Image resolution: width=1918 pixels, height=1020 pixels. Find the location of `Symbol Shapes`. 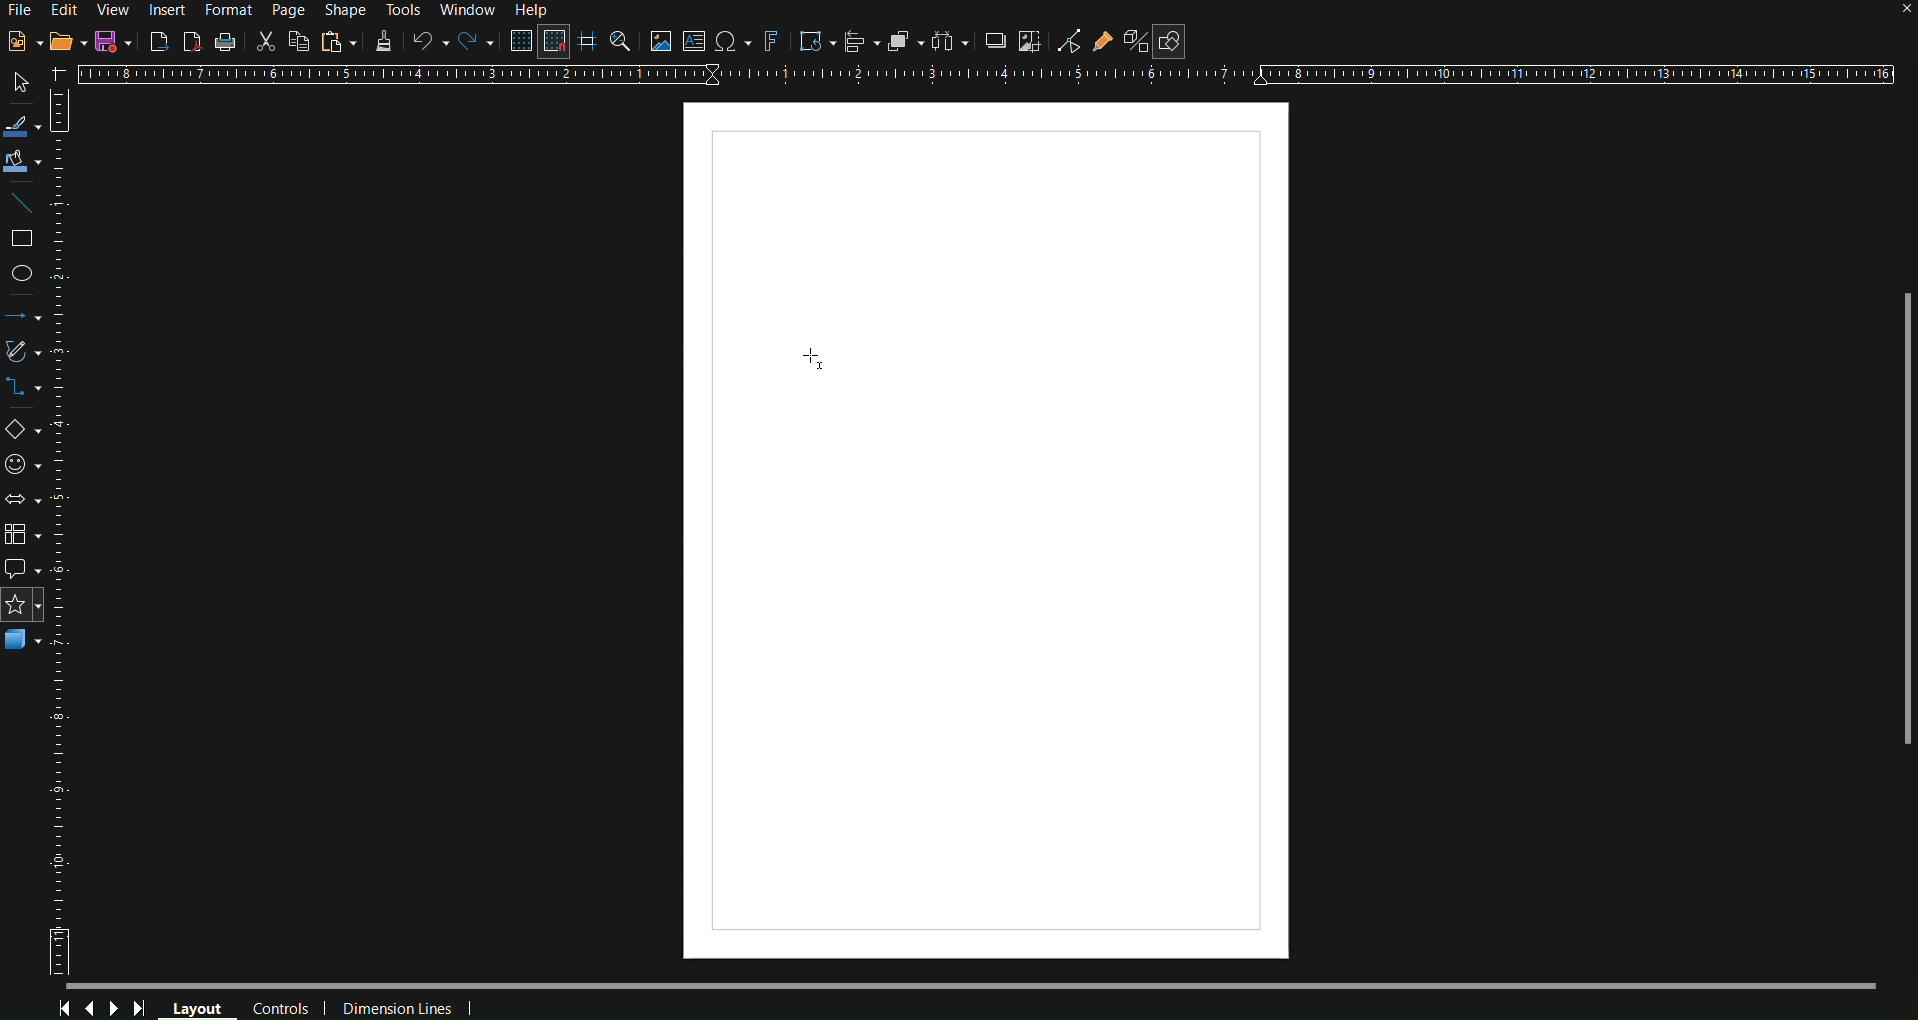

Symbol Shapes is located at coordinates (26, 466).